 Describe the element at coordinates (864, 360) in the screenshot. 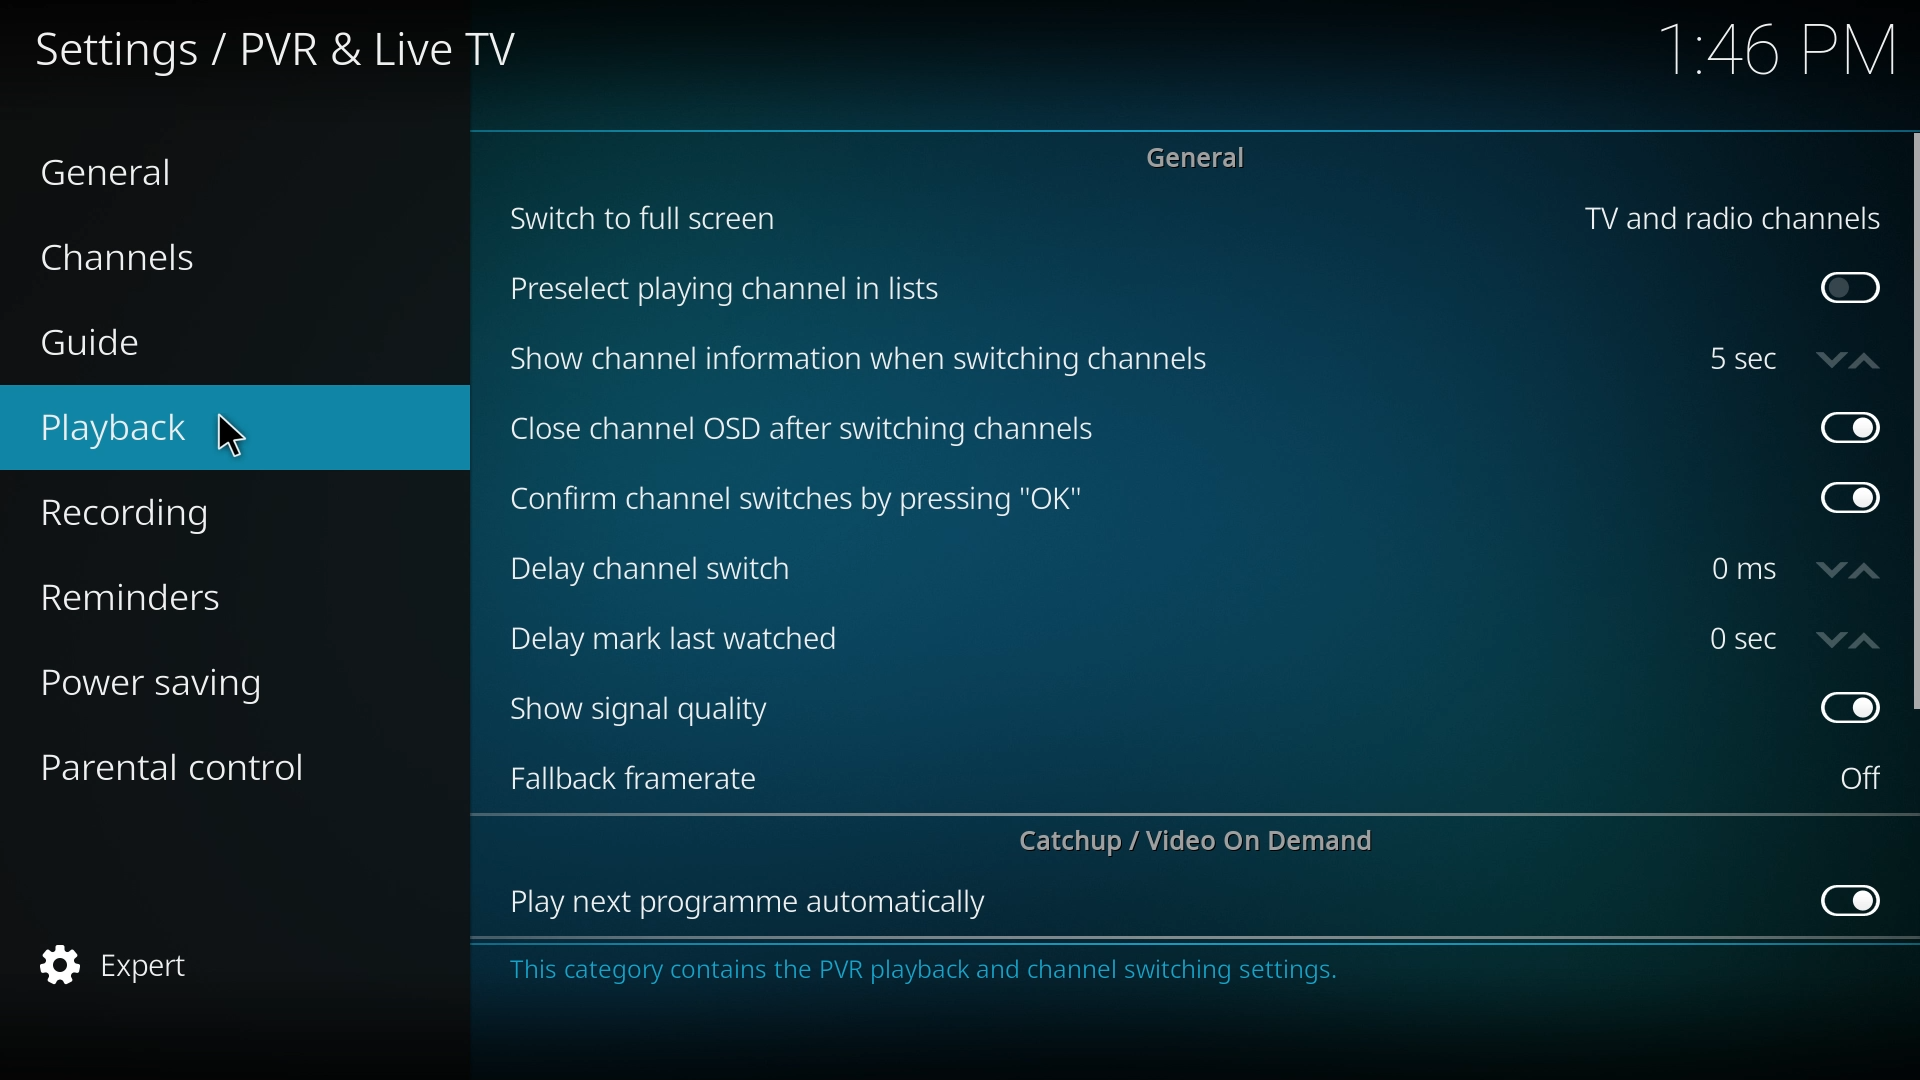

I see `show channel info when switching channels` at that location.